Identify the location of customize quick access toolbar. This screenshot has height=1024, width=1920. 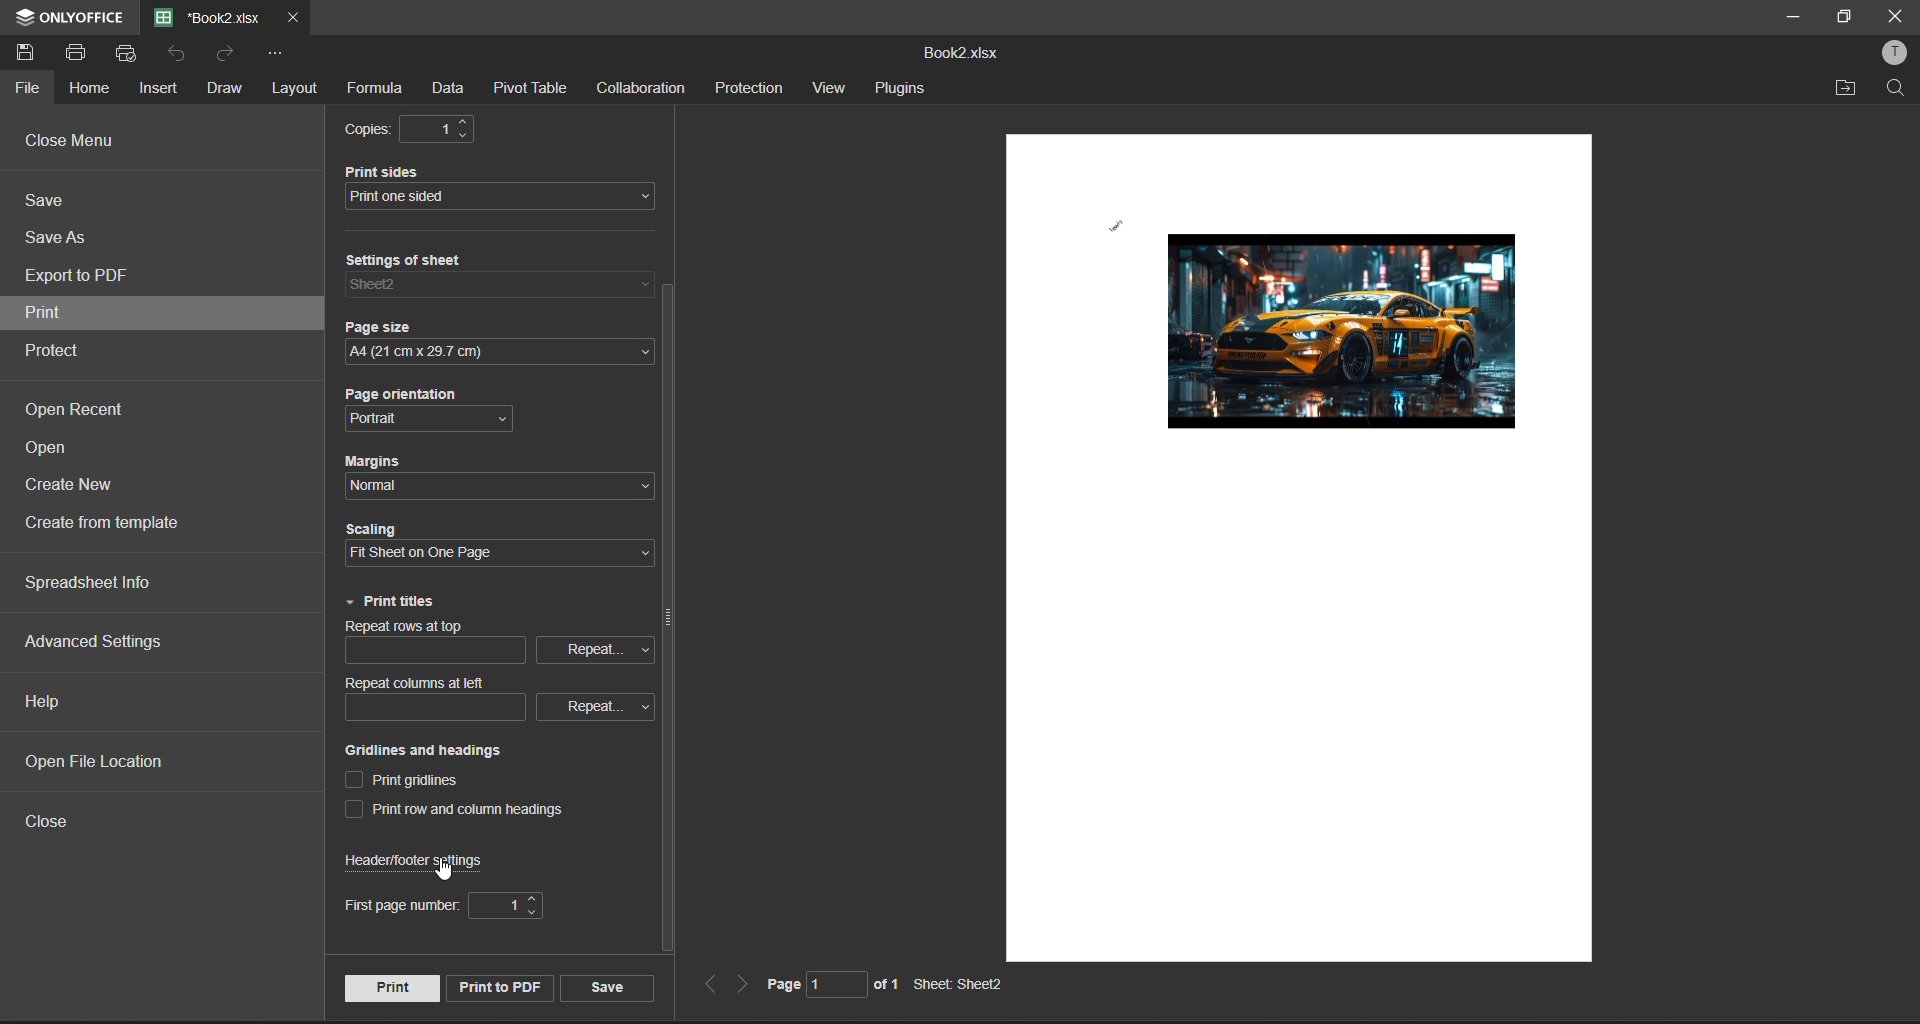
(283, 58).